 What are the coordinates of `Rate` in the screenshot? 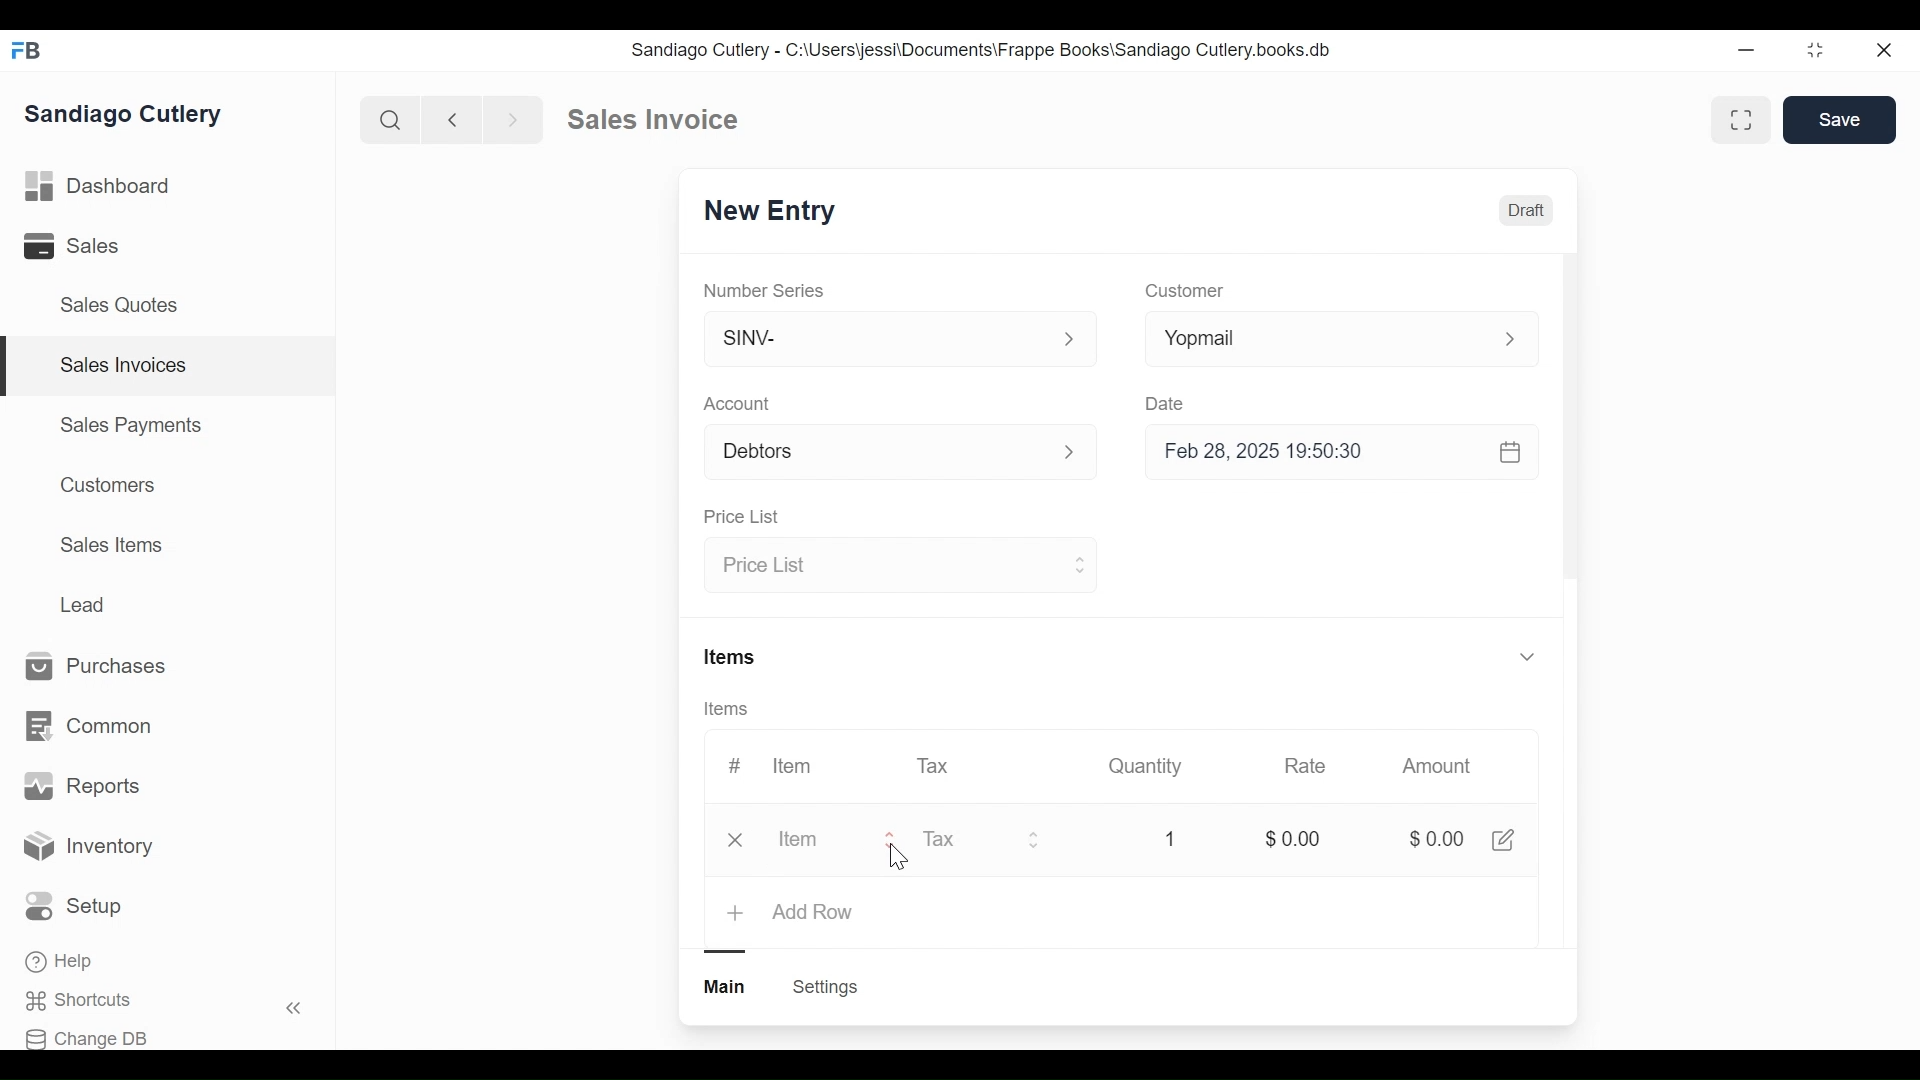 It's located at (1305, 766).